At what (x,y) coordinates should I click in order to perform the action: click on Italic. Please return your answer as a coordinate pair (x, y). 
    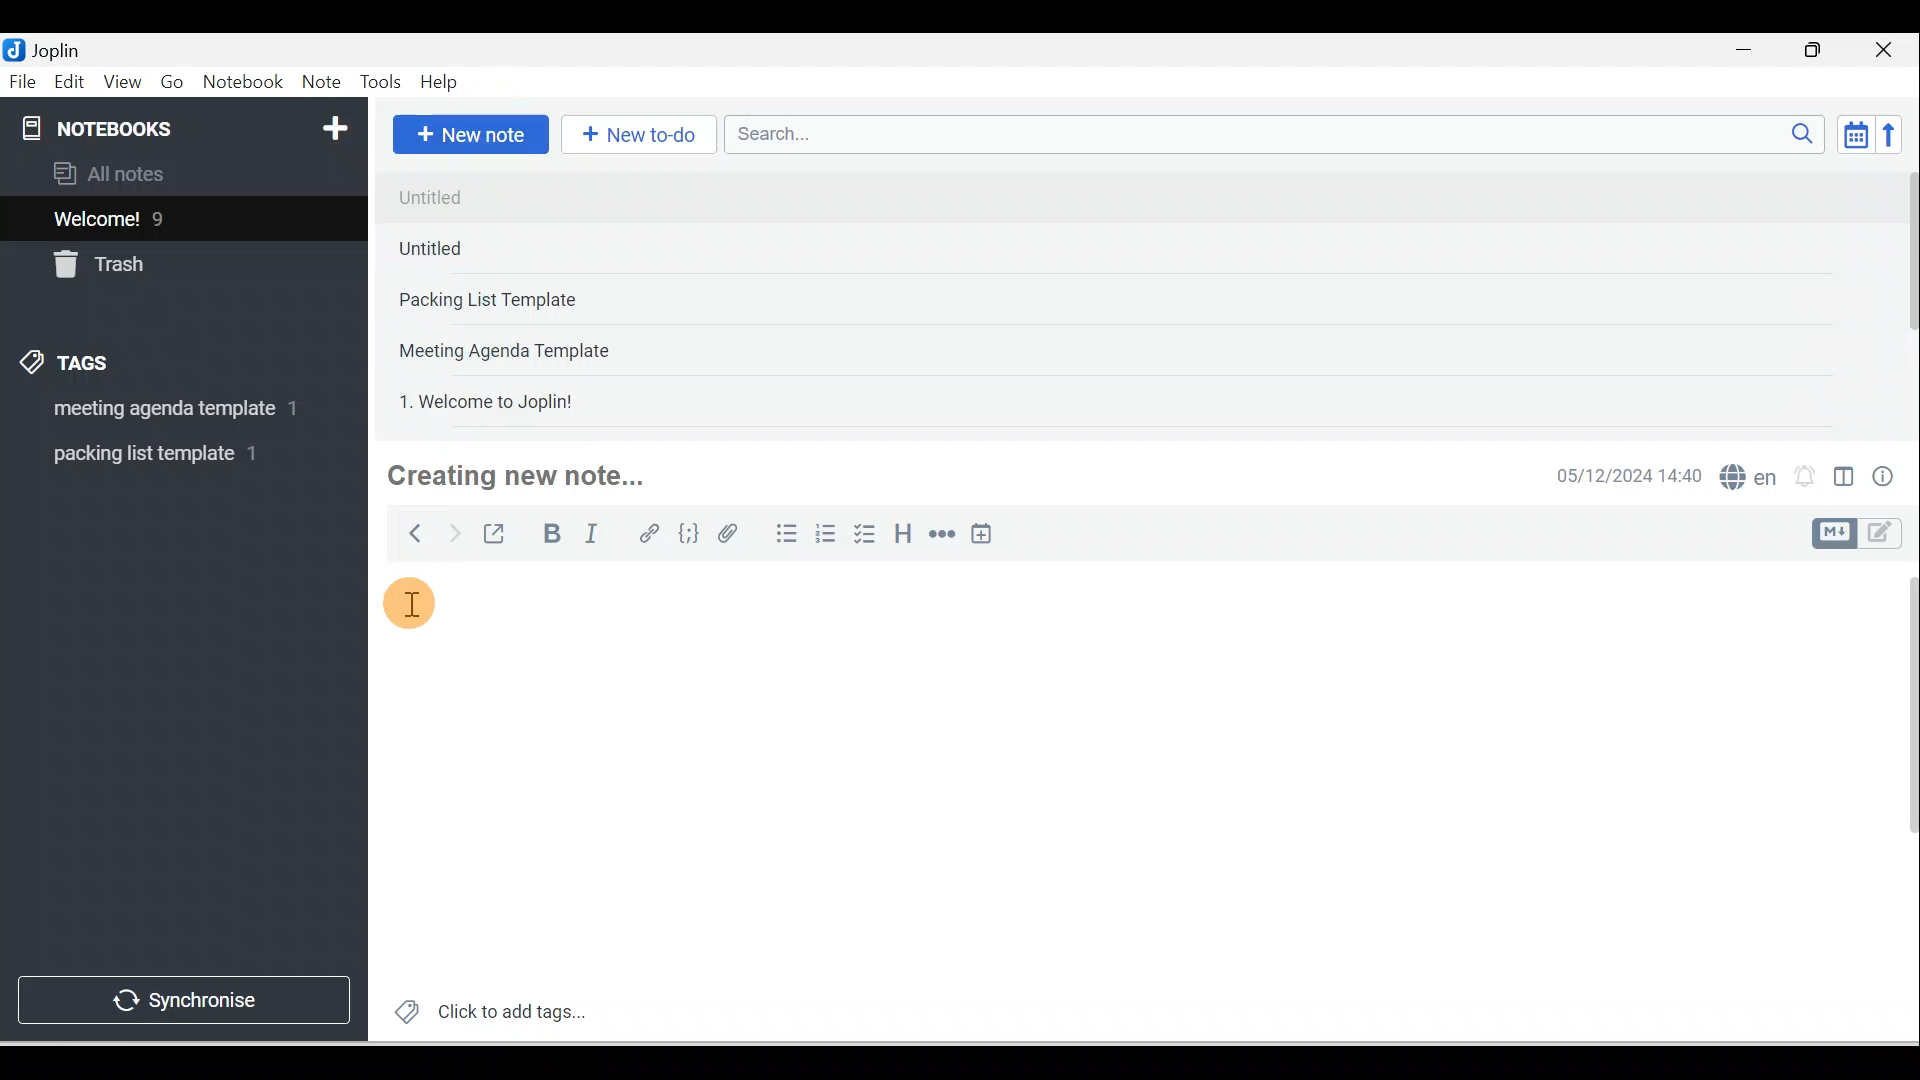
    Looking at the image, I should click on (595, 537).